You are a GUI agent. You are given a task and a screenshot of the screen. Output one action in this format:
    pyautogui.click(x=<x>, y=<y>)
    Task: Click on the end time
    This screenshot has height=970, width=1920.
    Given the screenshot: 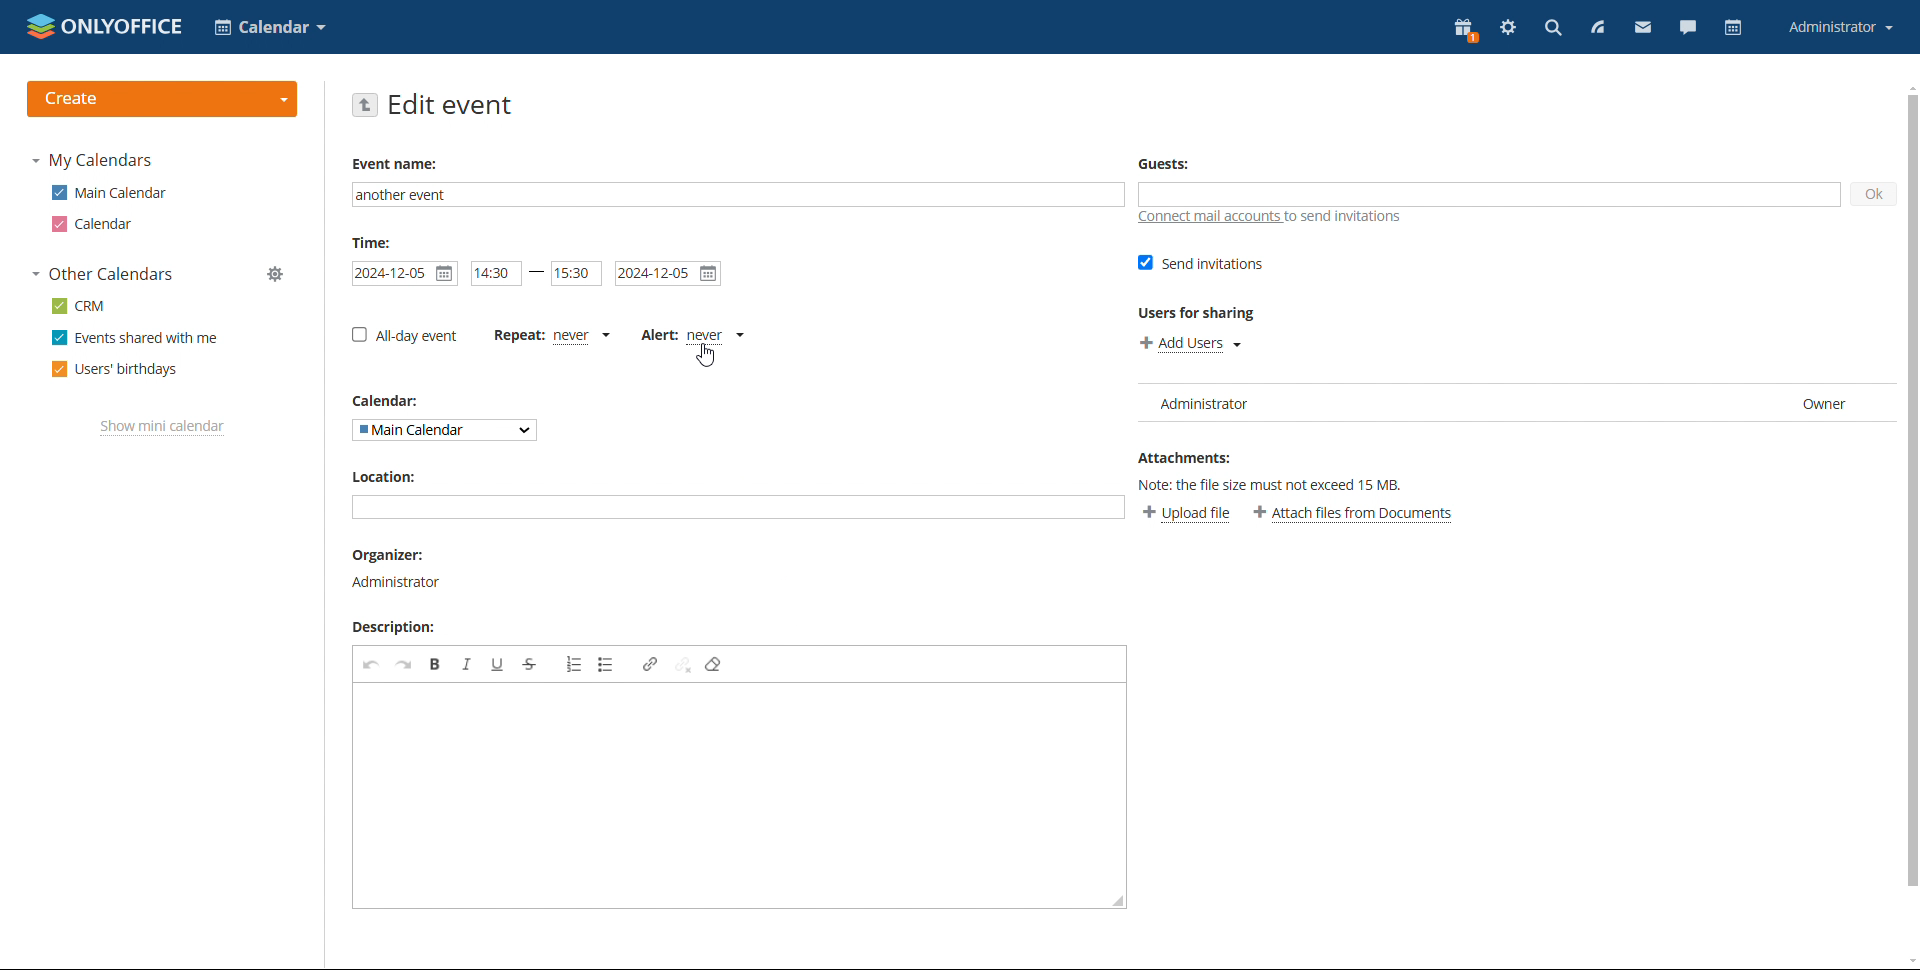 What is the action you would take?
    pyautogui.click(x=576, y=274)
    